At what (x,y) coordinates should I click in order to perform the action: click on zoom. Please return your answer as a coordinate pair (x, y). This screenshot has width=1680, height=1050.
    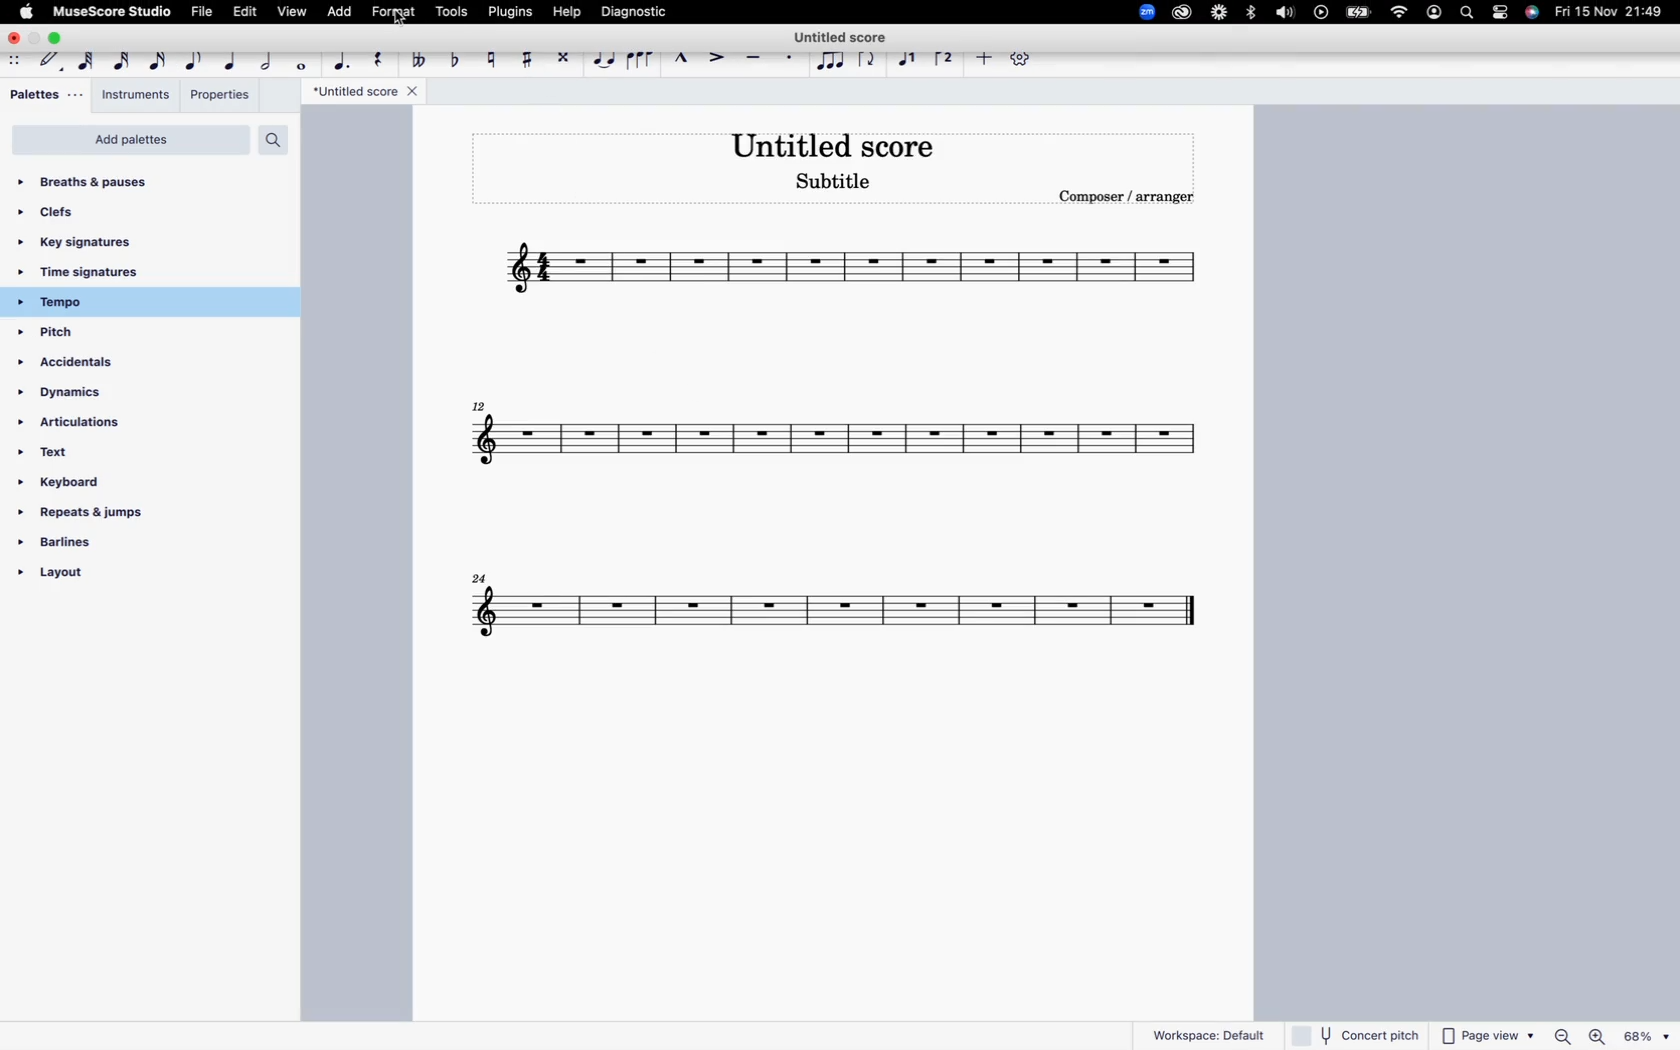
    Looking at the image, I should click on (1610, 1037).